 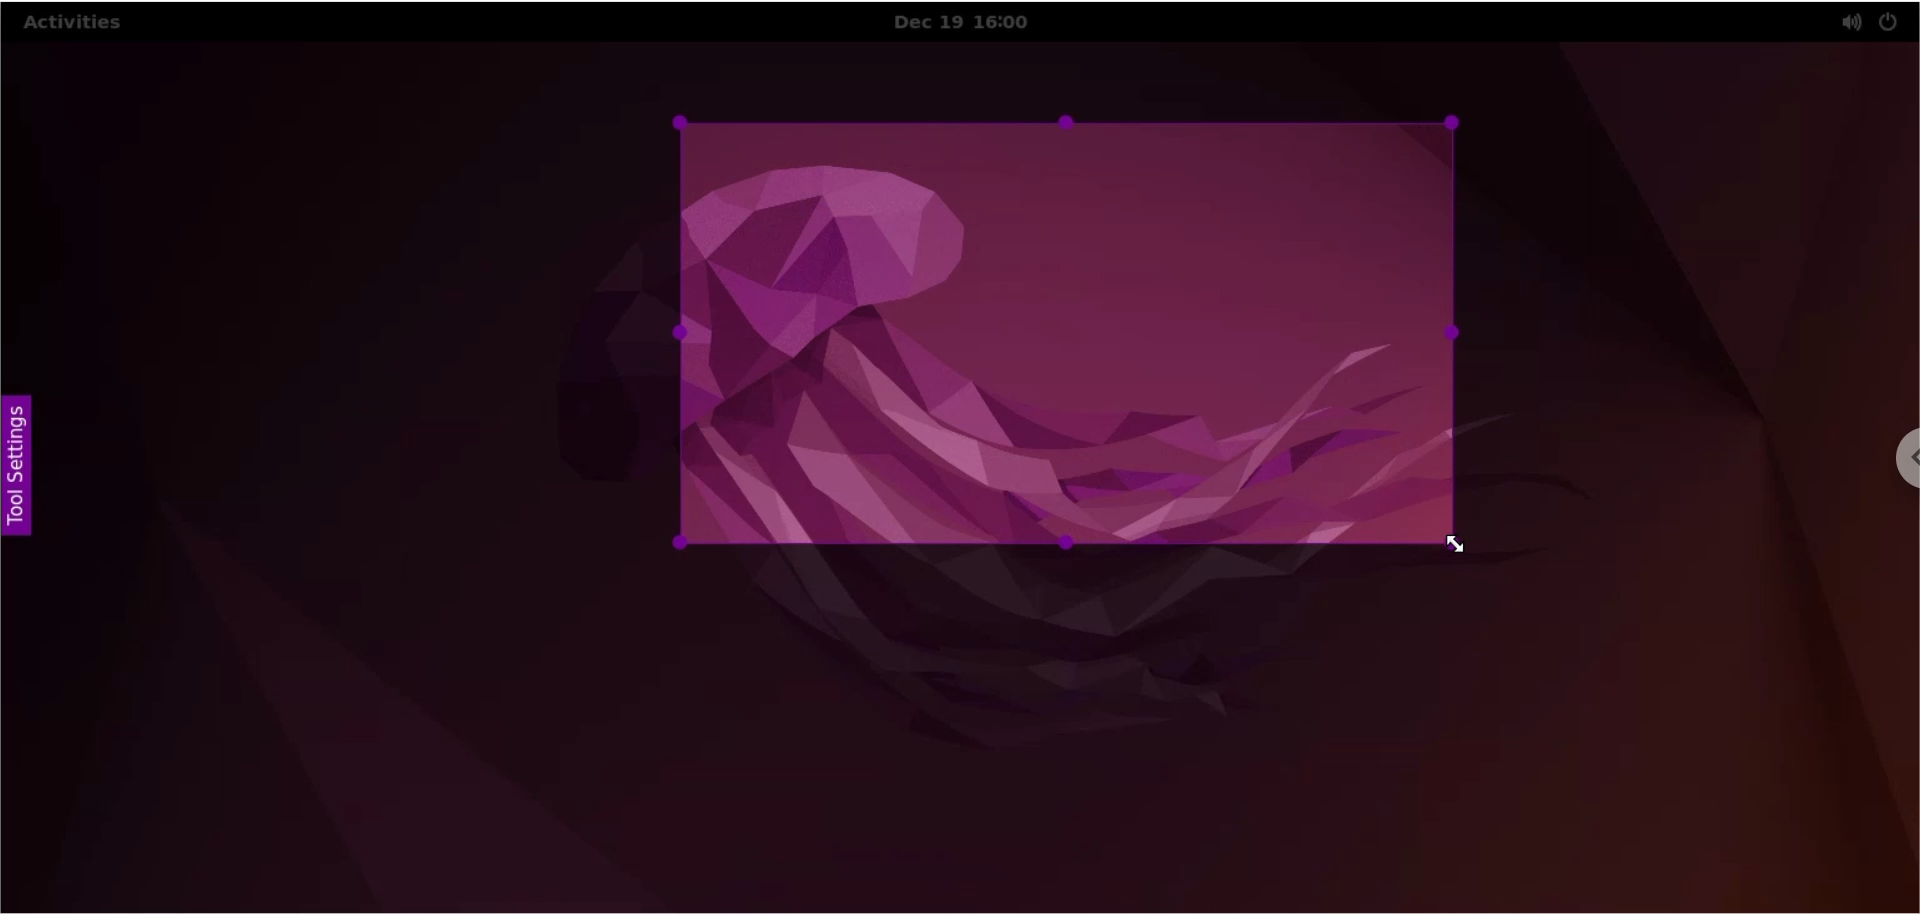 What do you see at coordinates (1457, 546) in the screenshot?
I see `cursor` at bounding box center [1457, 546].